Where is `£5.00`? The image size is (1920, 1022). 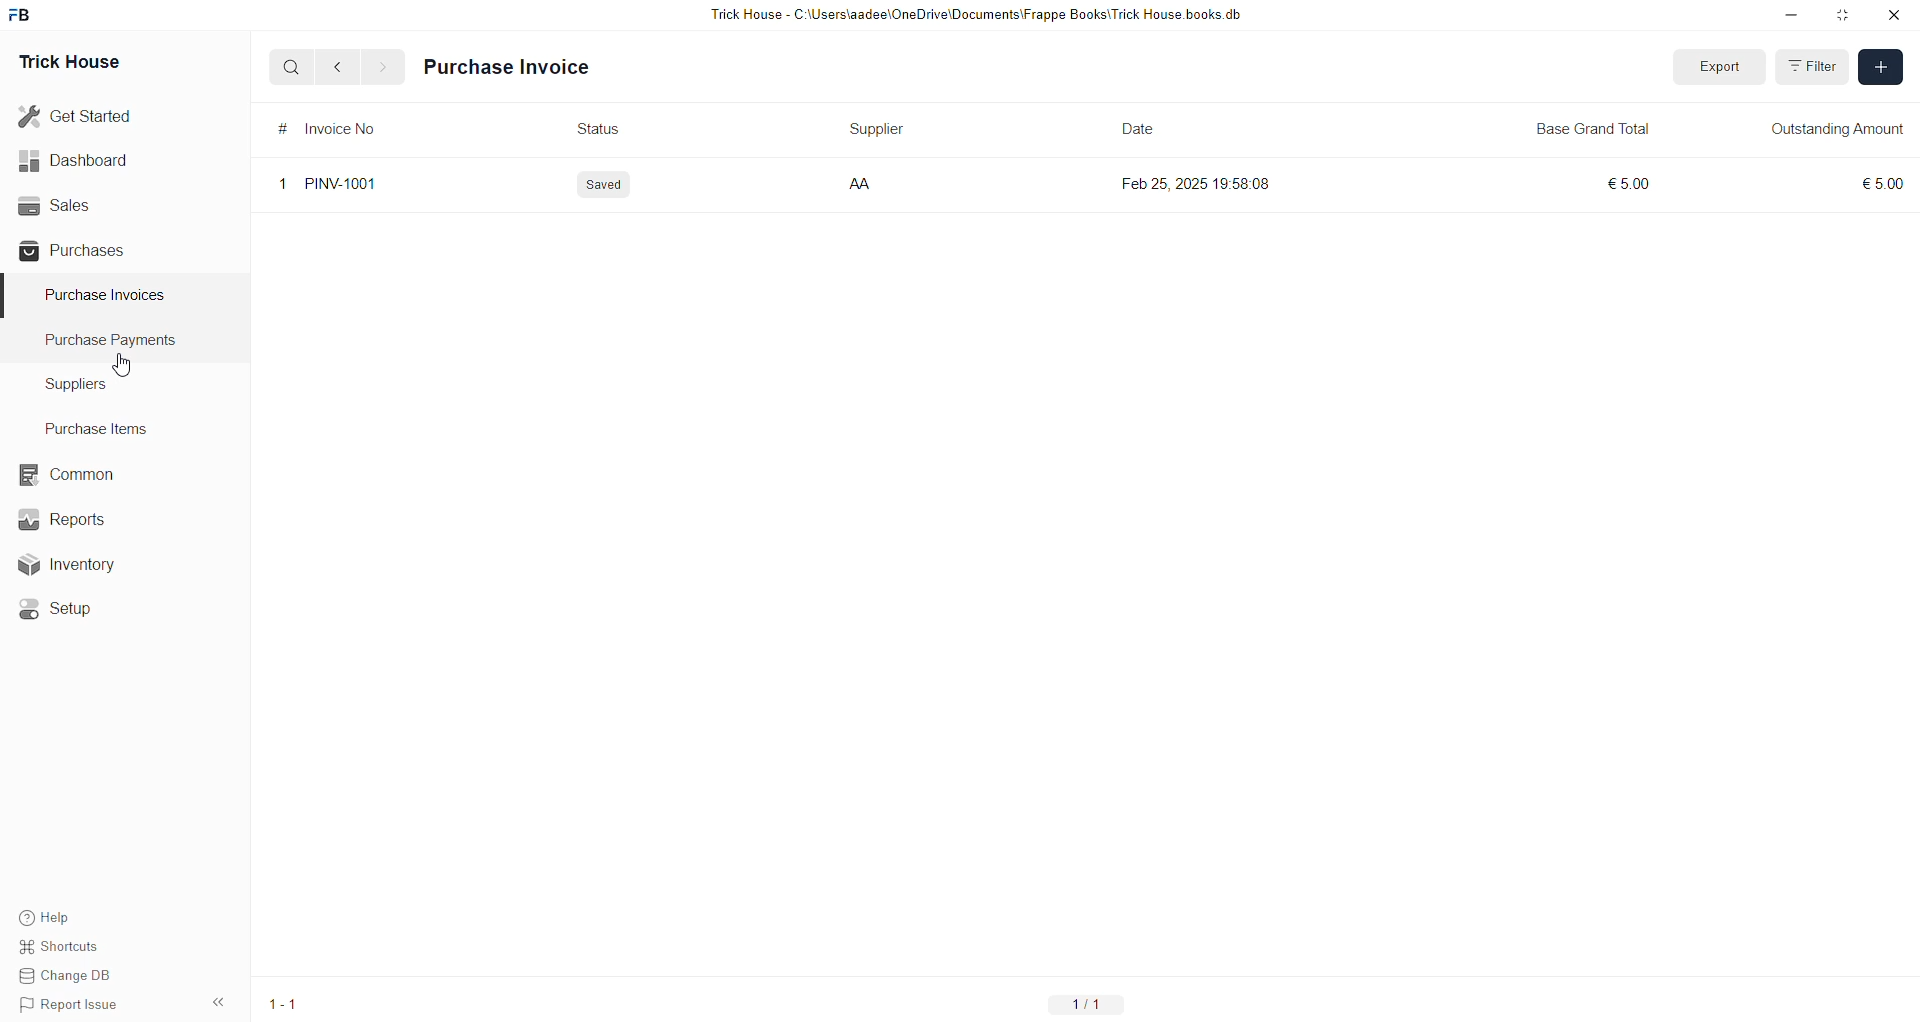
£5.00 is located at coordinates (1630, 188).